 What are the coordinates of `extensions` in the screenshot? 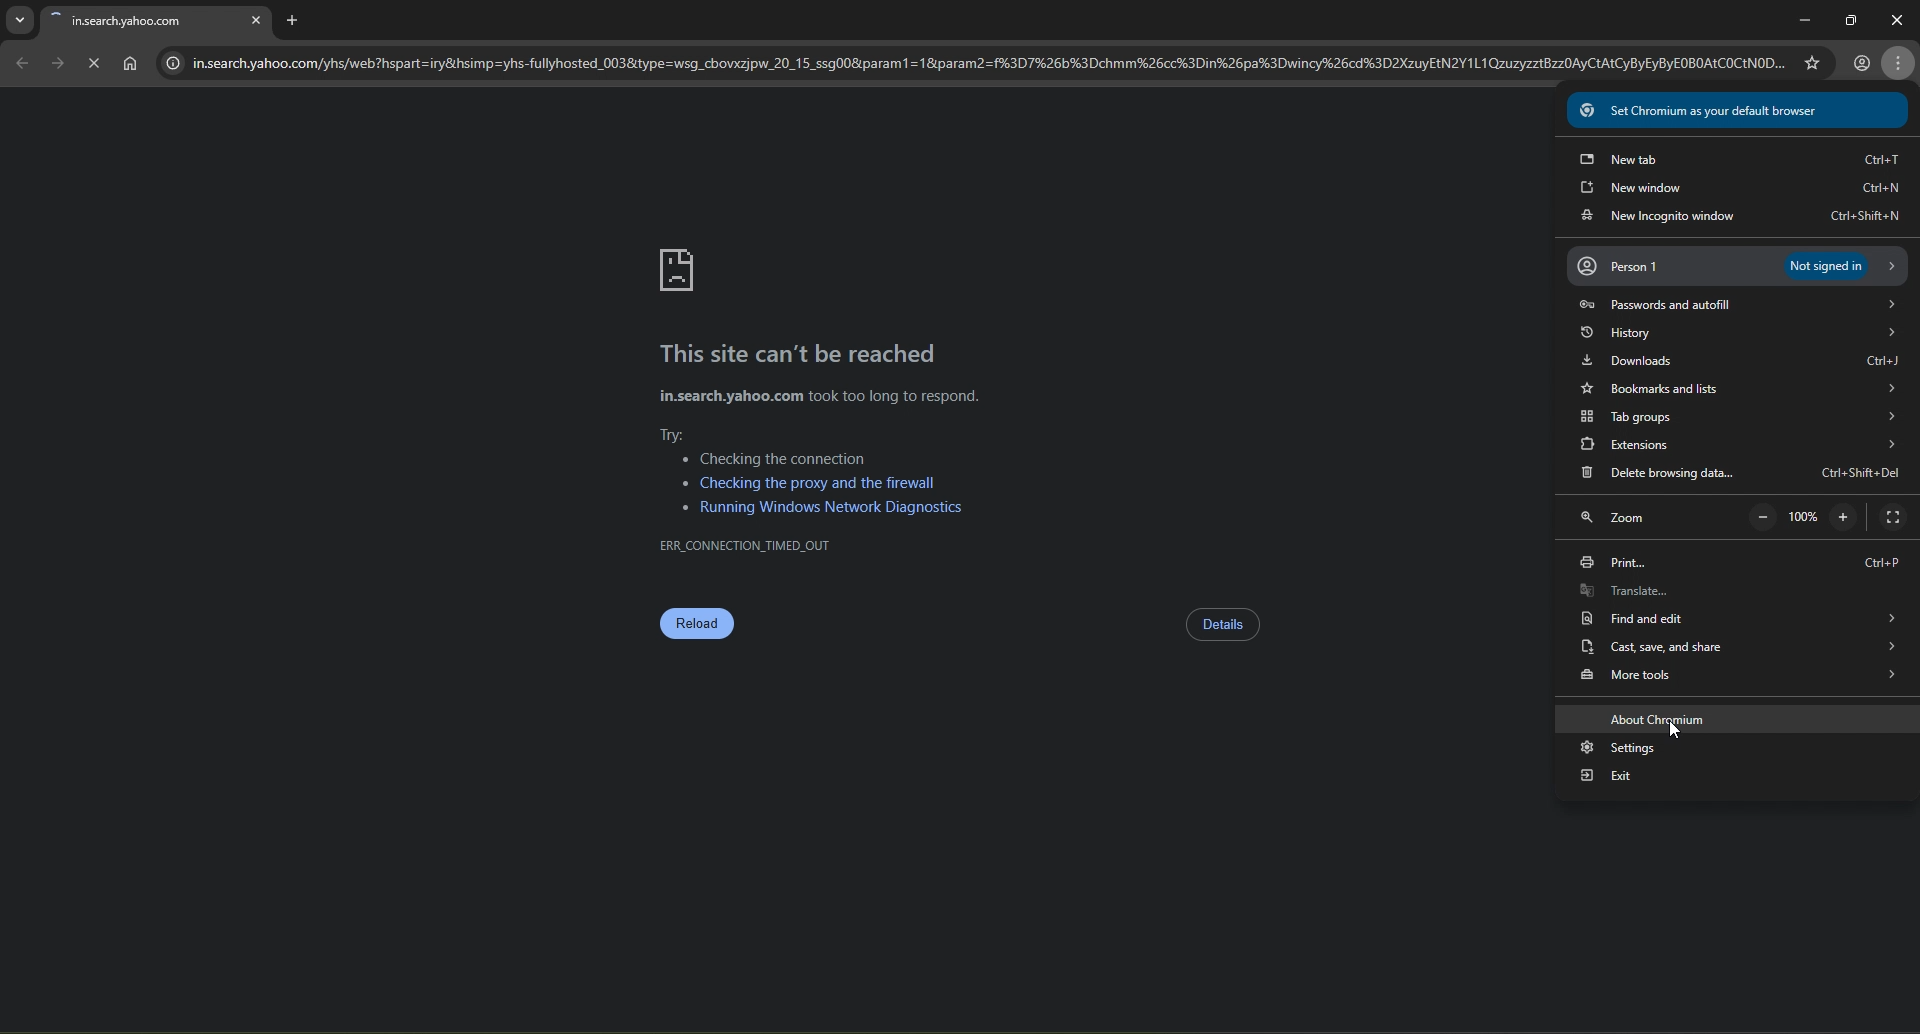 It's located at (1737, 446).